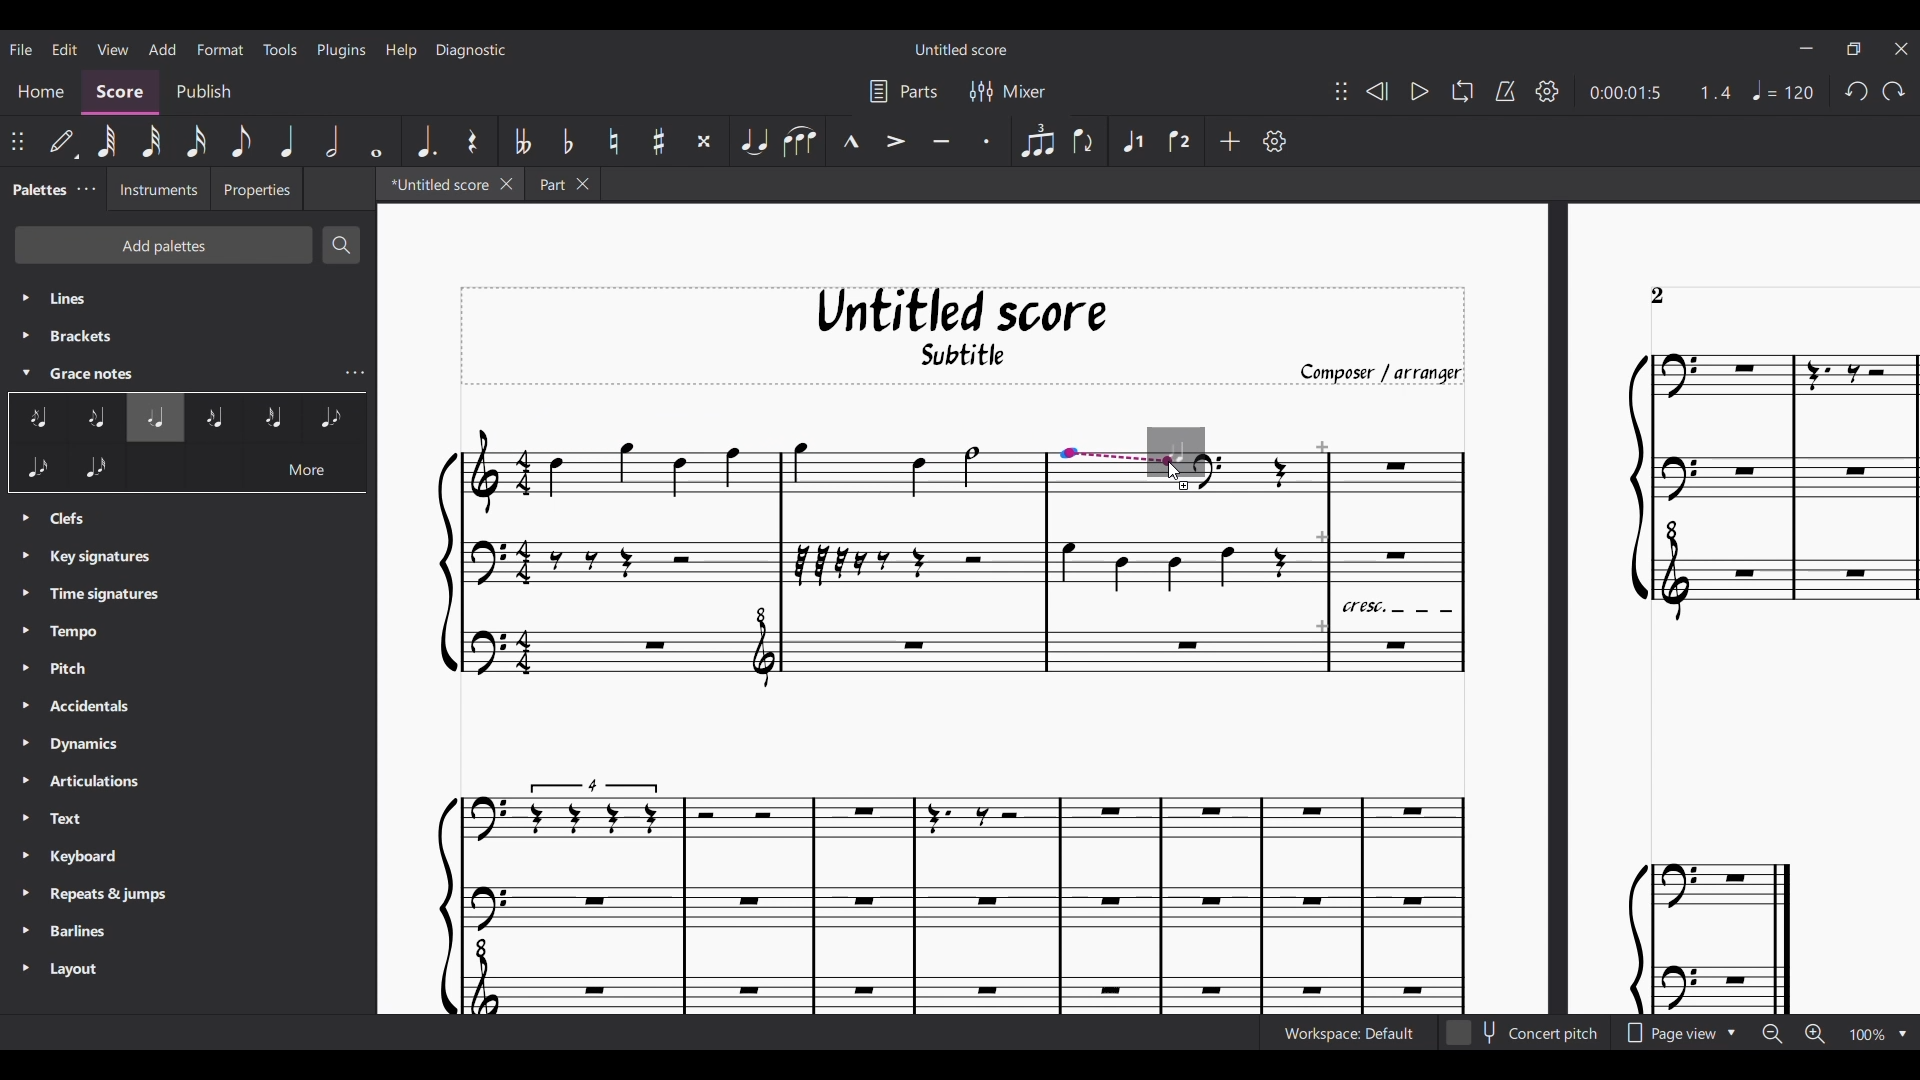 This screenshot has height=1080, width=1920. Describe the element at coordinates (1902, 49) in the screenshot. I see `Close interface` at that location.